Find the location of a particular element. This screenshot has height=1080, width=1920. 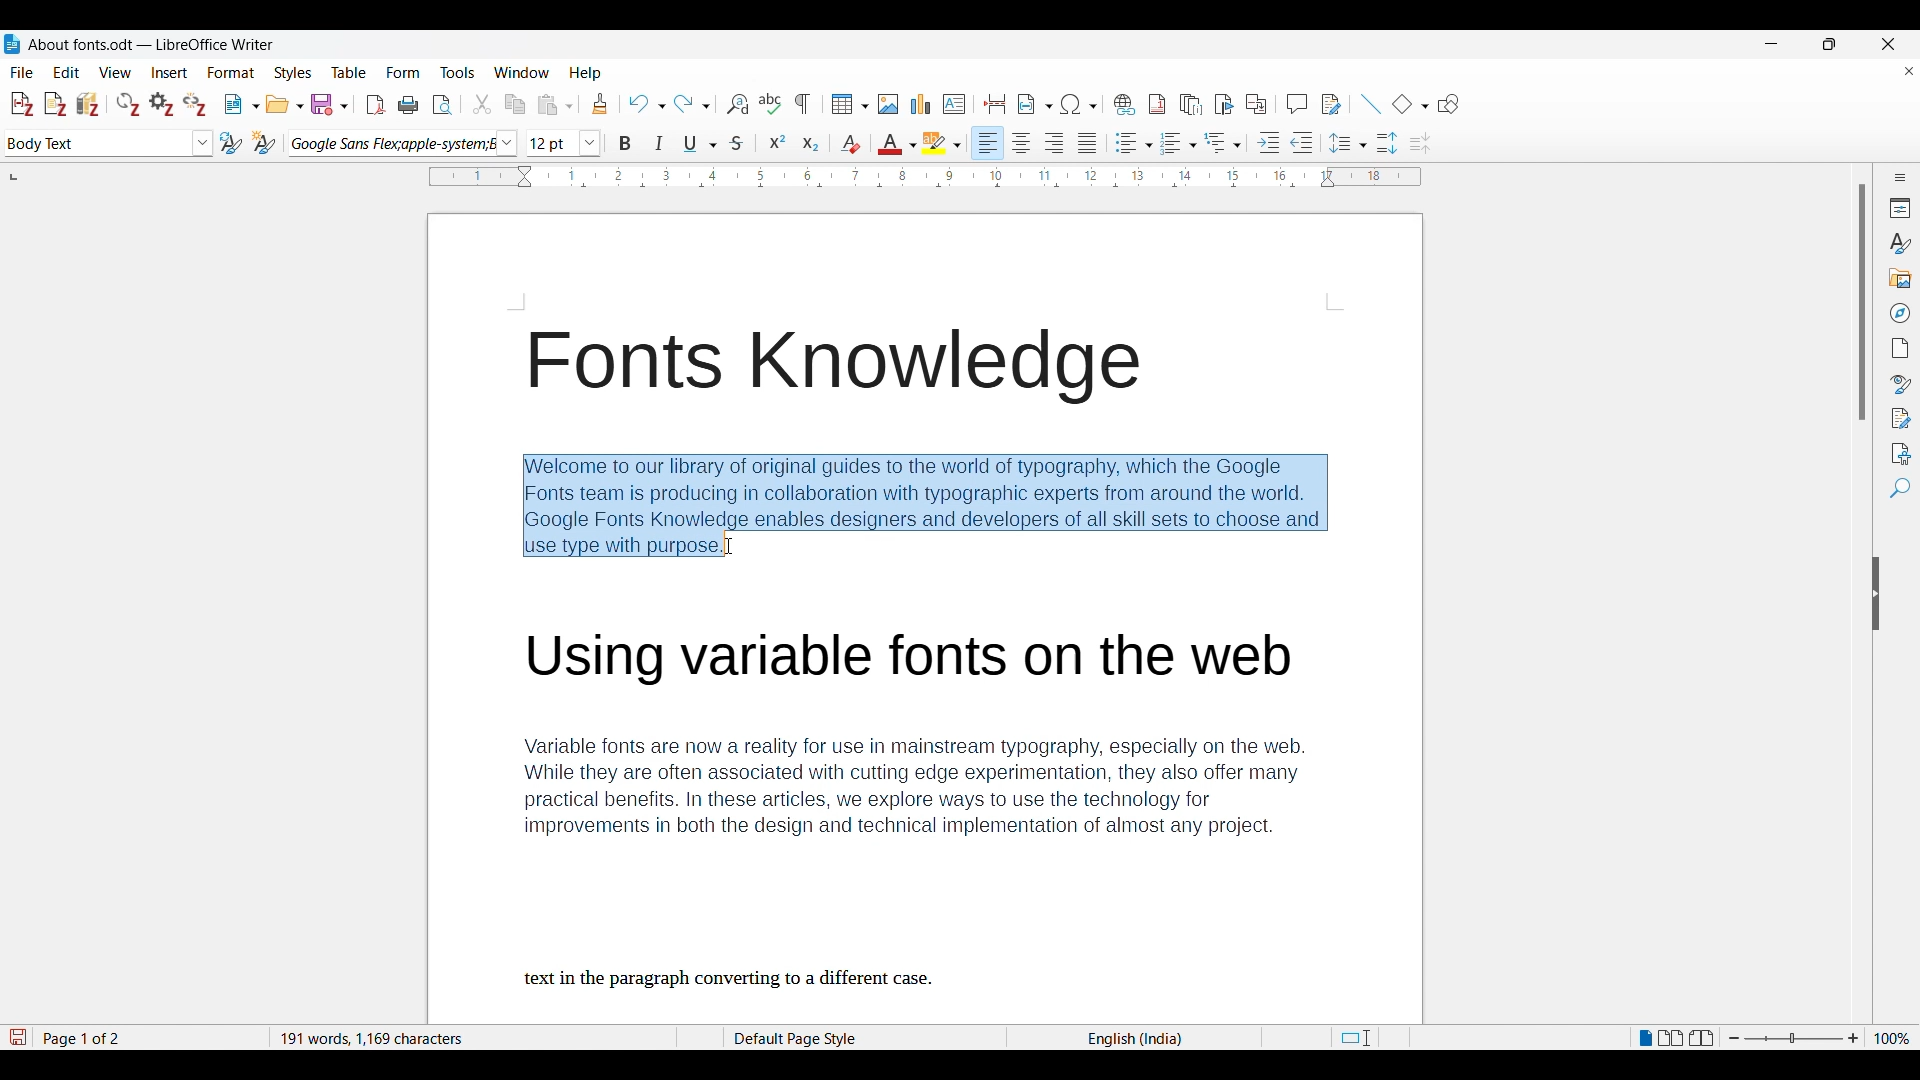

Save options is located at coordinates (329, 105).